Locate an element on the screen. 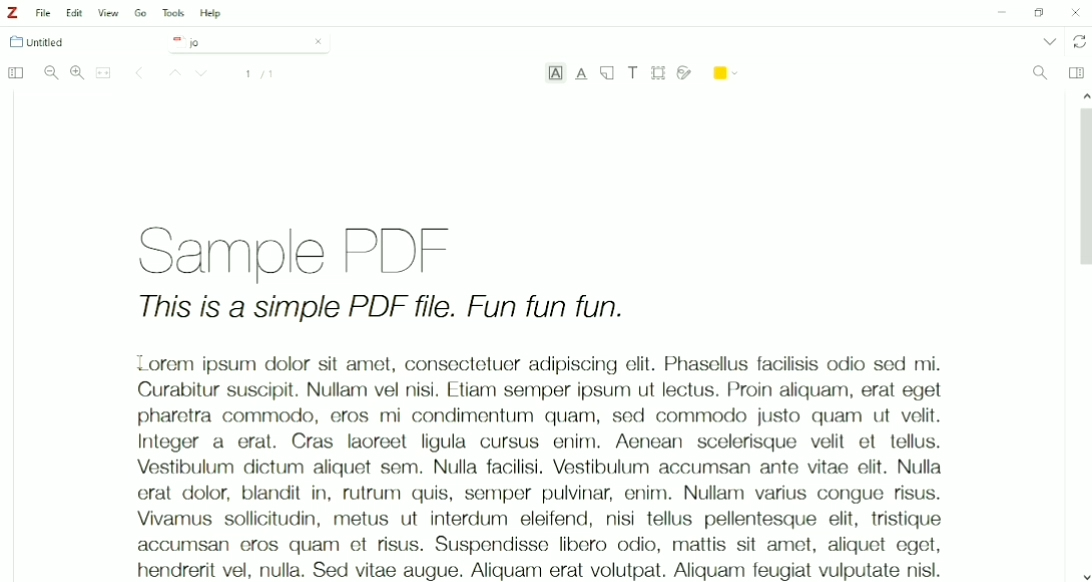 Image resolution: width=1092 pixels, height=582 pixels. Edit is located at coordinates (76, 13).